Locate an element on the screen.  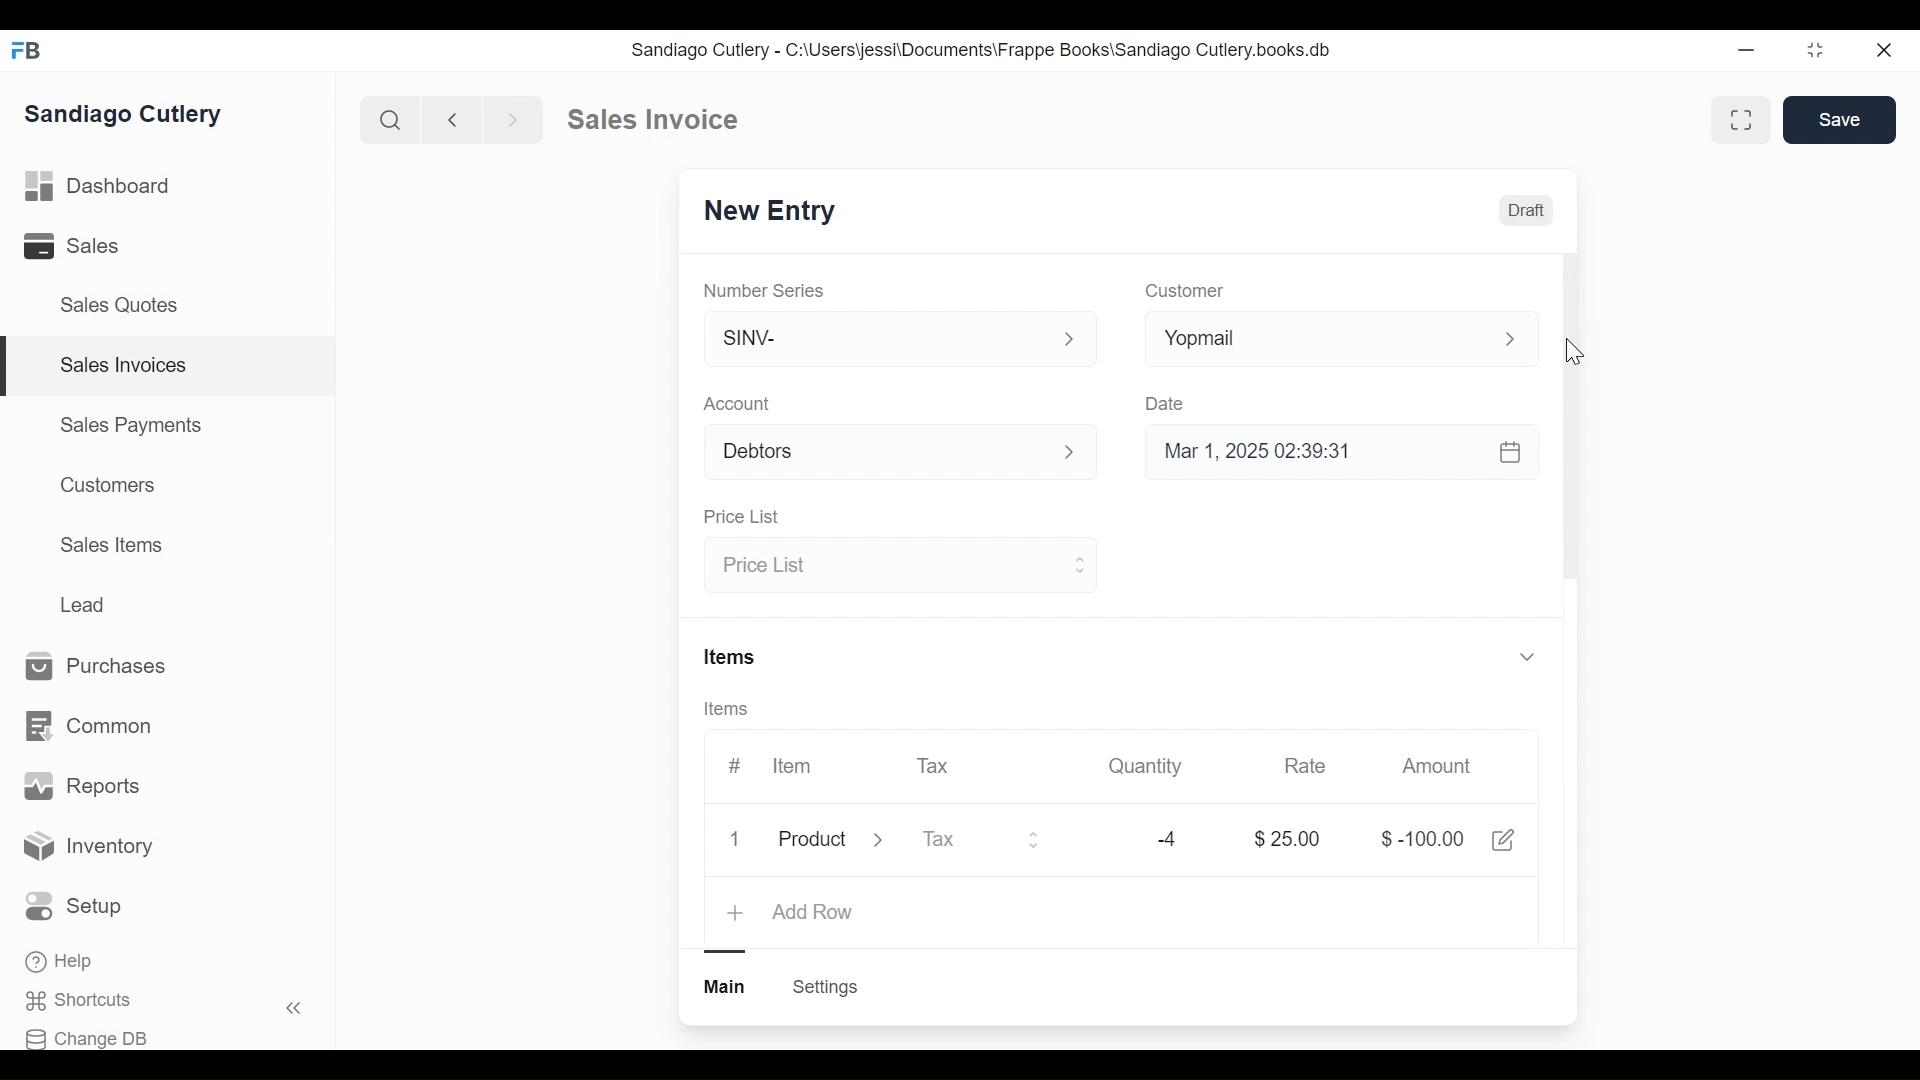
Sandiago Cutlery - C:\Users\jessi\Documents\Frappe Books\Sandiago Cutlery.books.db is located at coordinates (983, 51).